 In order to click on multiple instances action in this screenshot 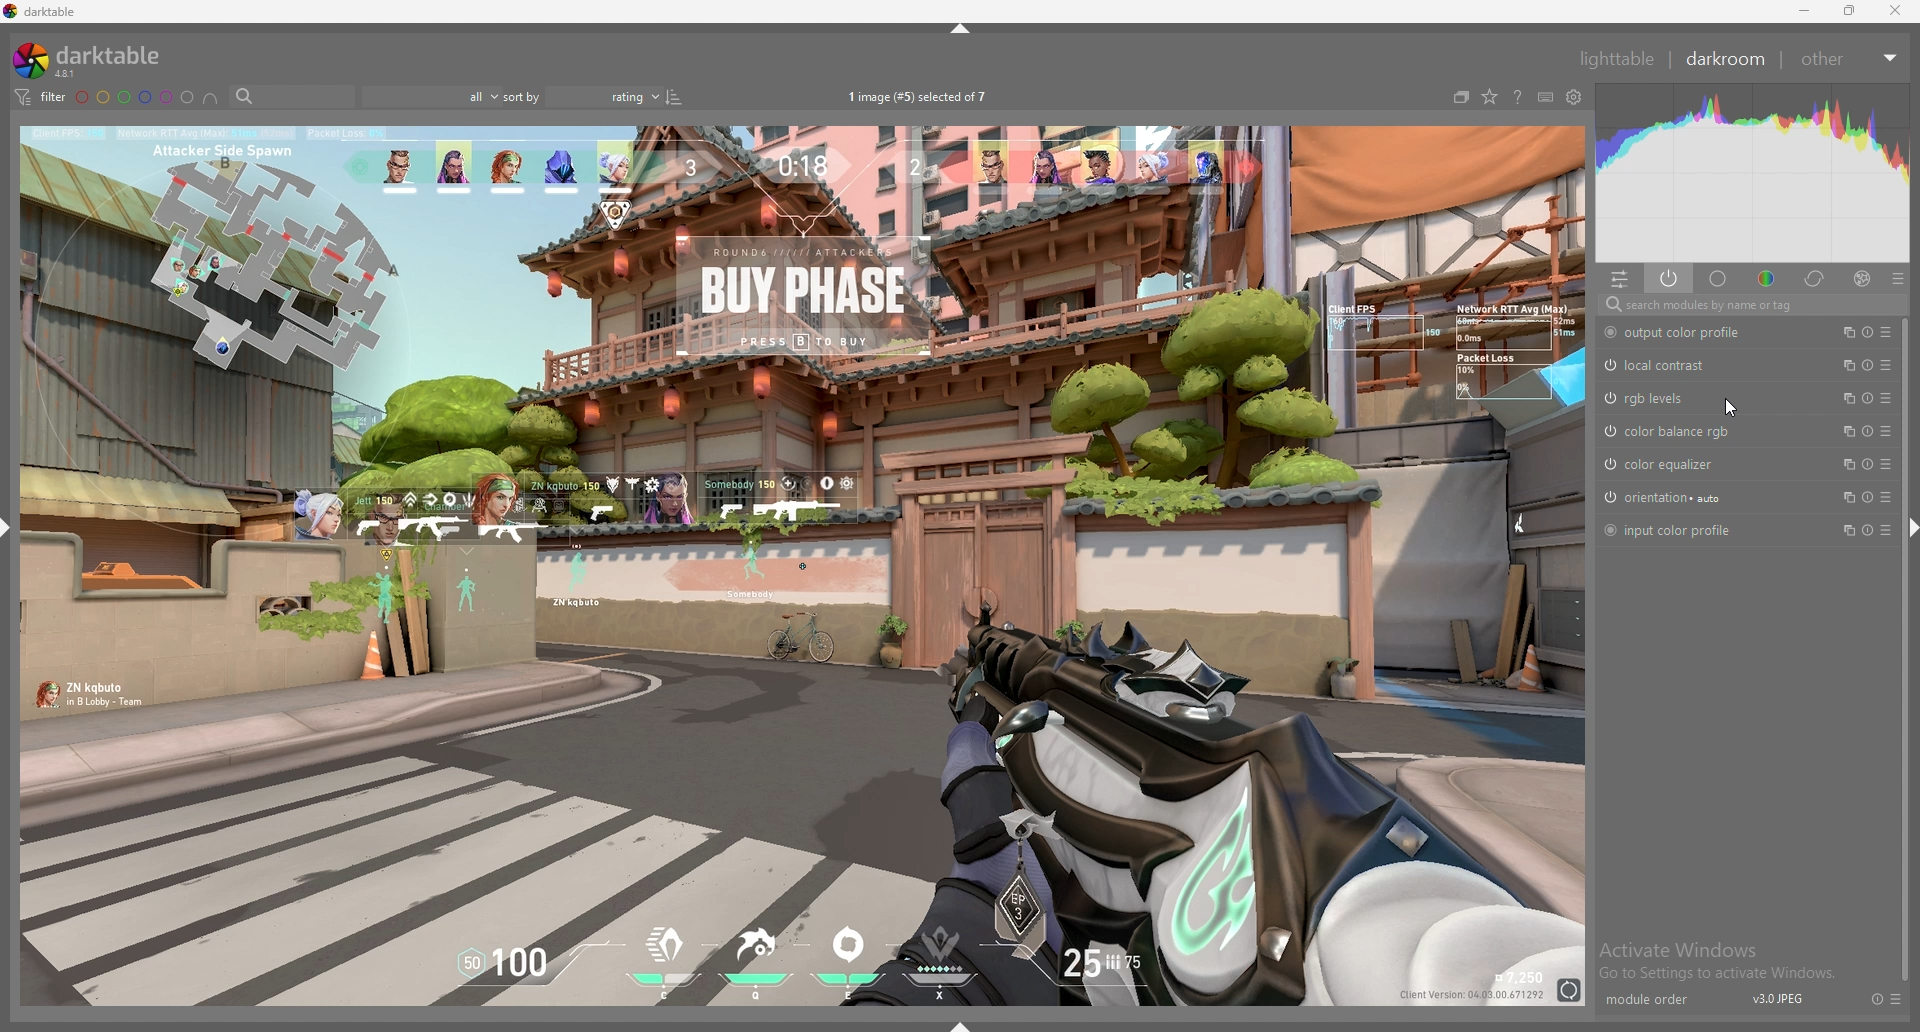, I will do `click(1843, 431)`.